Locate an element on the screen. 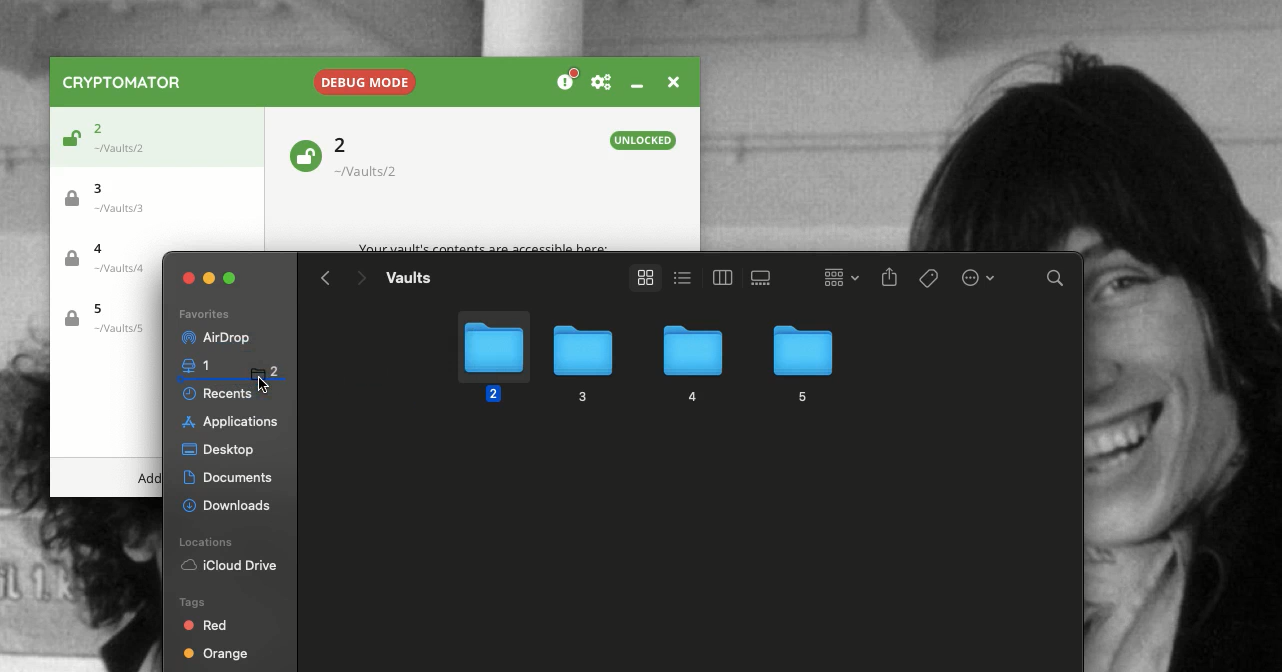 The height and width of the screenshot is (672, 1282). Preferences is located at coordinates (601, 83).